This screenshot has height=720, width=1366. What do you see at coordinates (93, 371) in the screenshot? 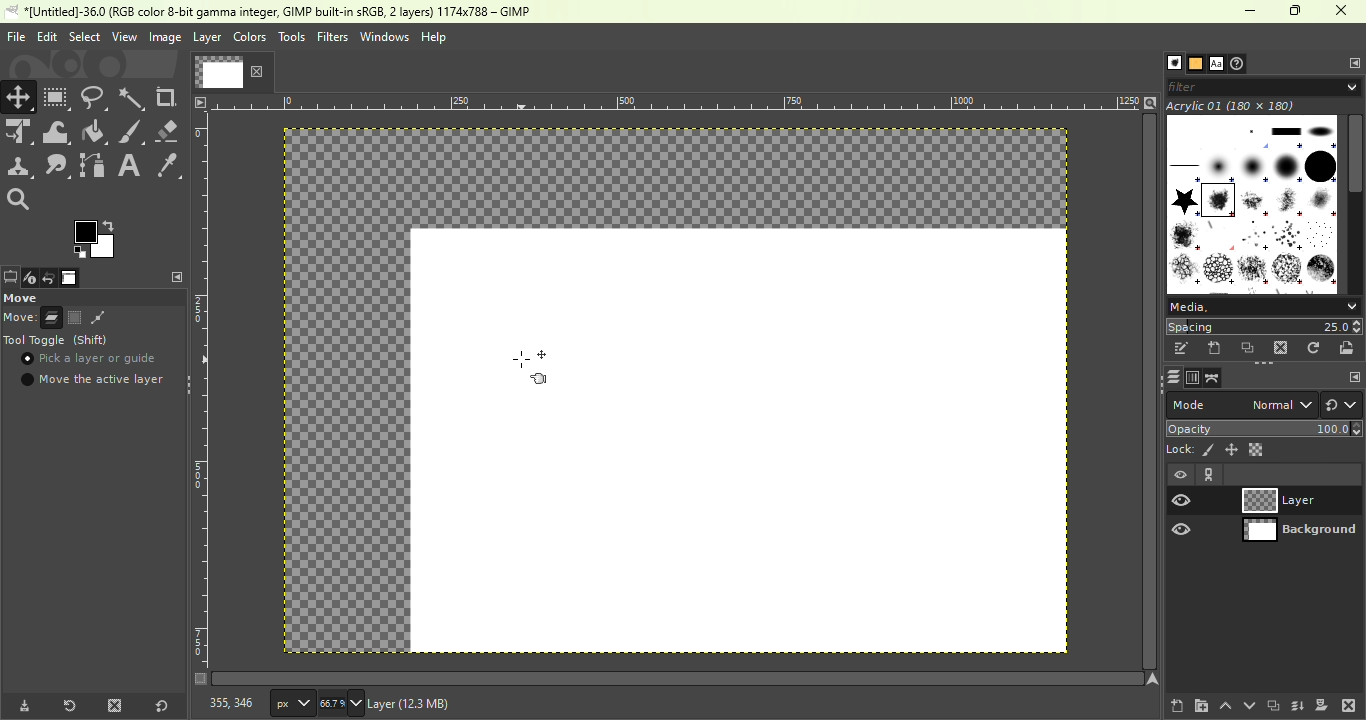
I see `pick a layer or guide    move the active layer` at bounding box center [93, 371].